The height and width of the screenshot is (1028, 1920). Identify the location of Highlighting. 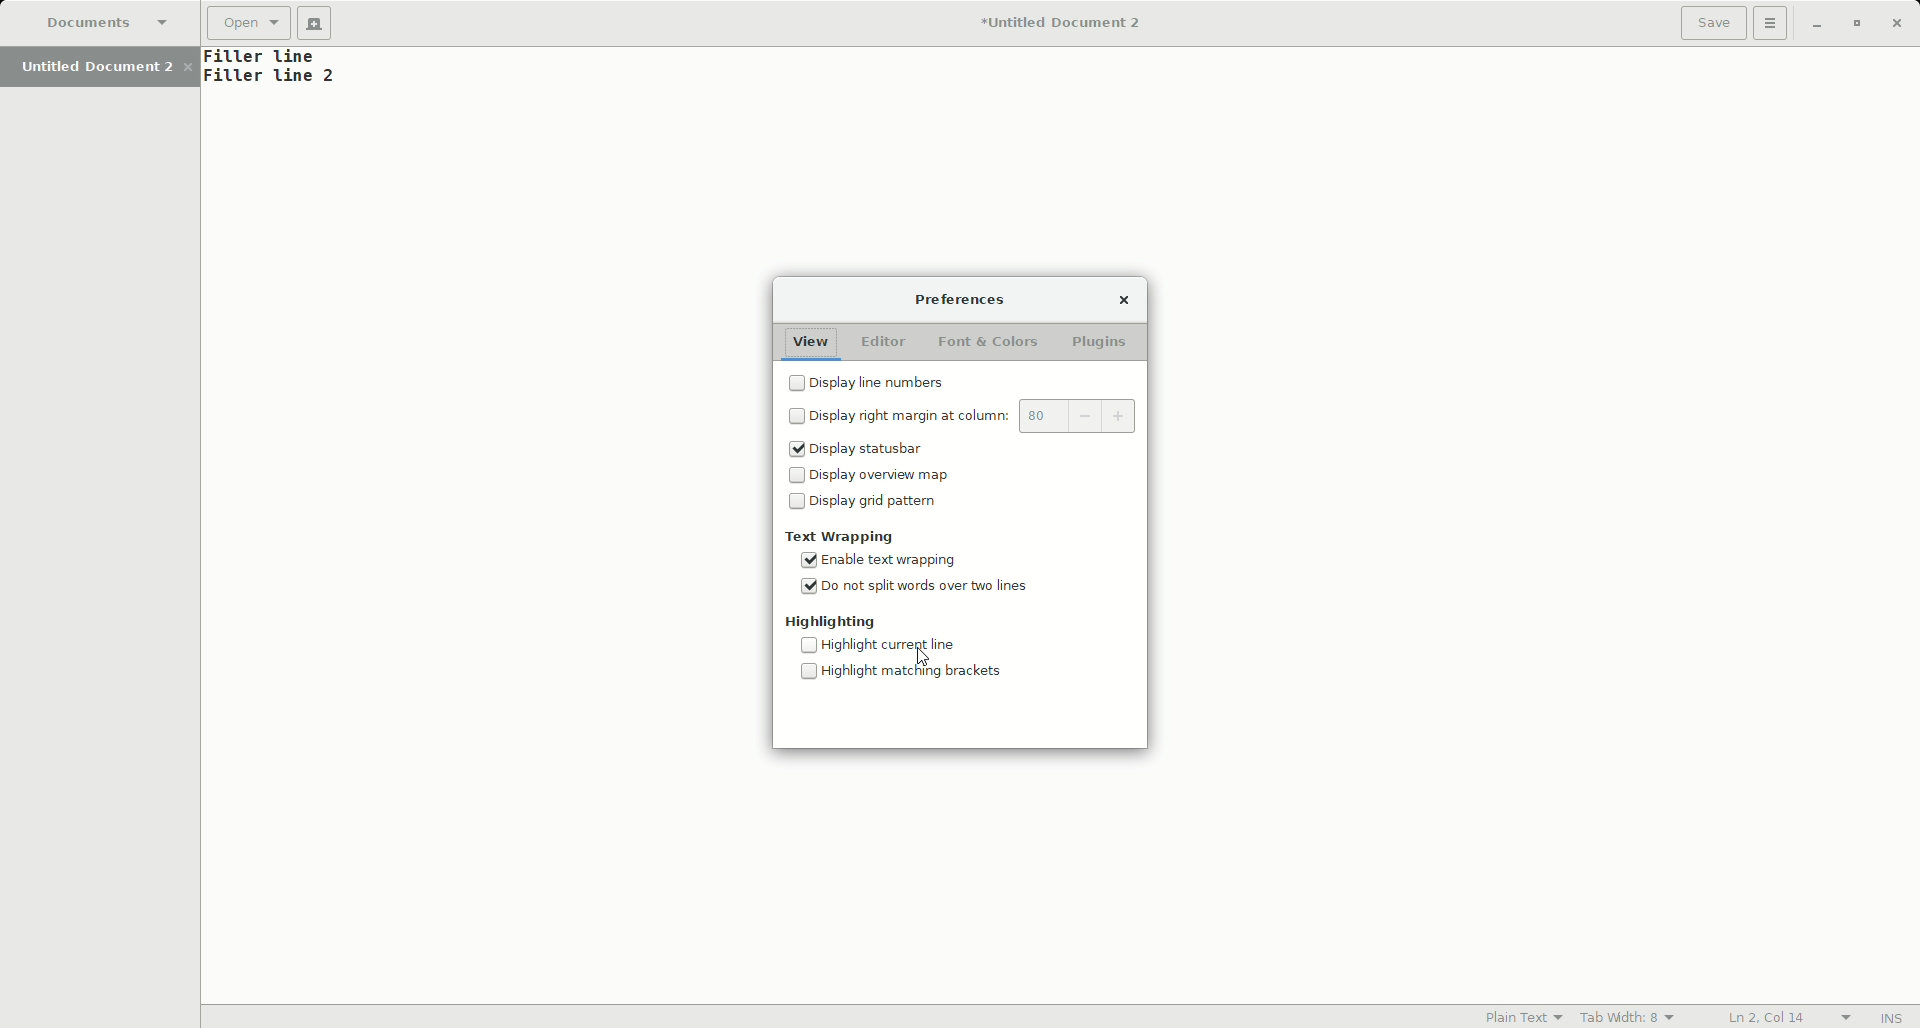
(833, 622).